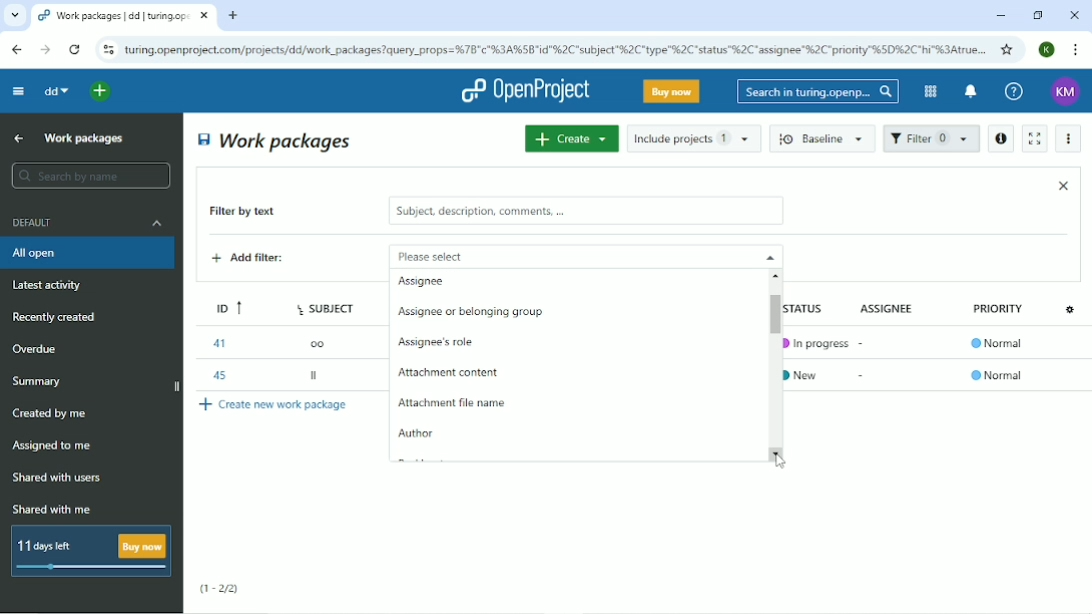  I want to click on Latest activity, so click(53, 287).